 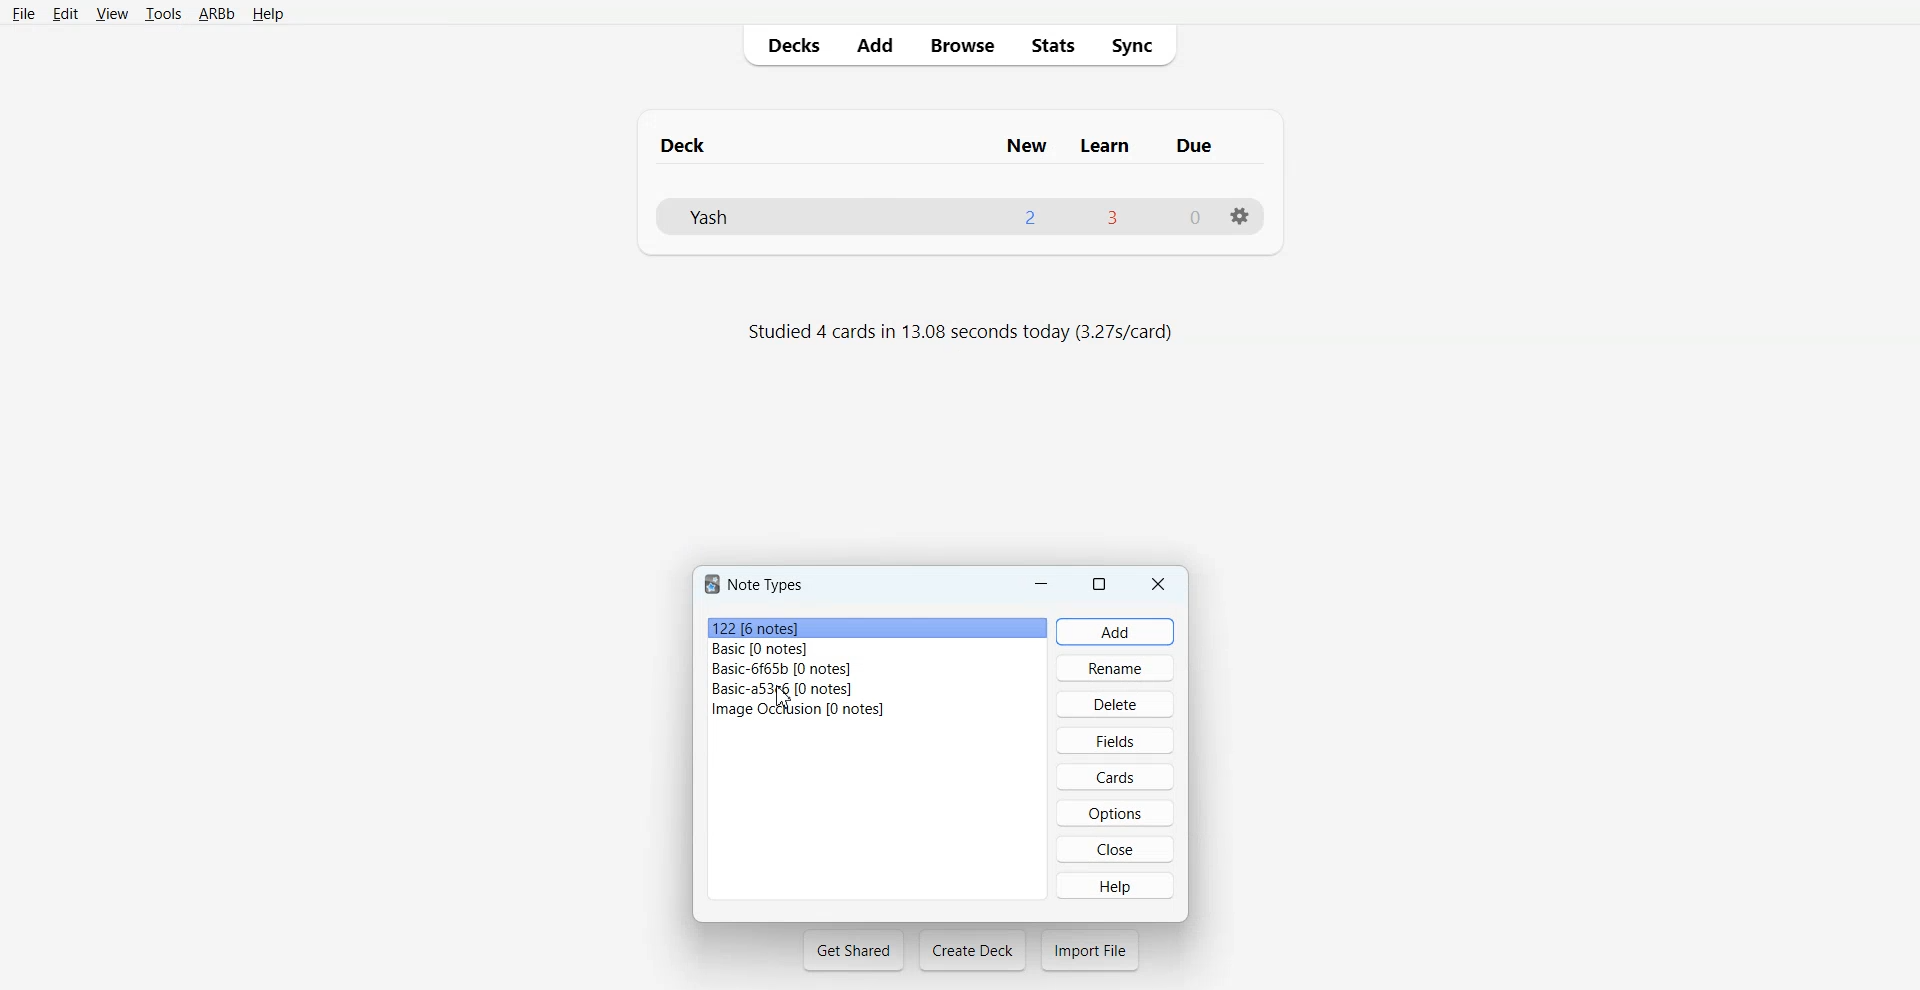 What do you see at coordinates (1115, 885) in the screenshot?
I see `Help` at bounding box center [1115, 885].